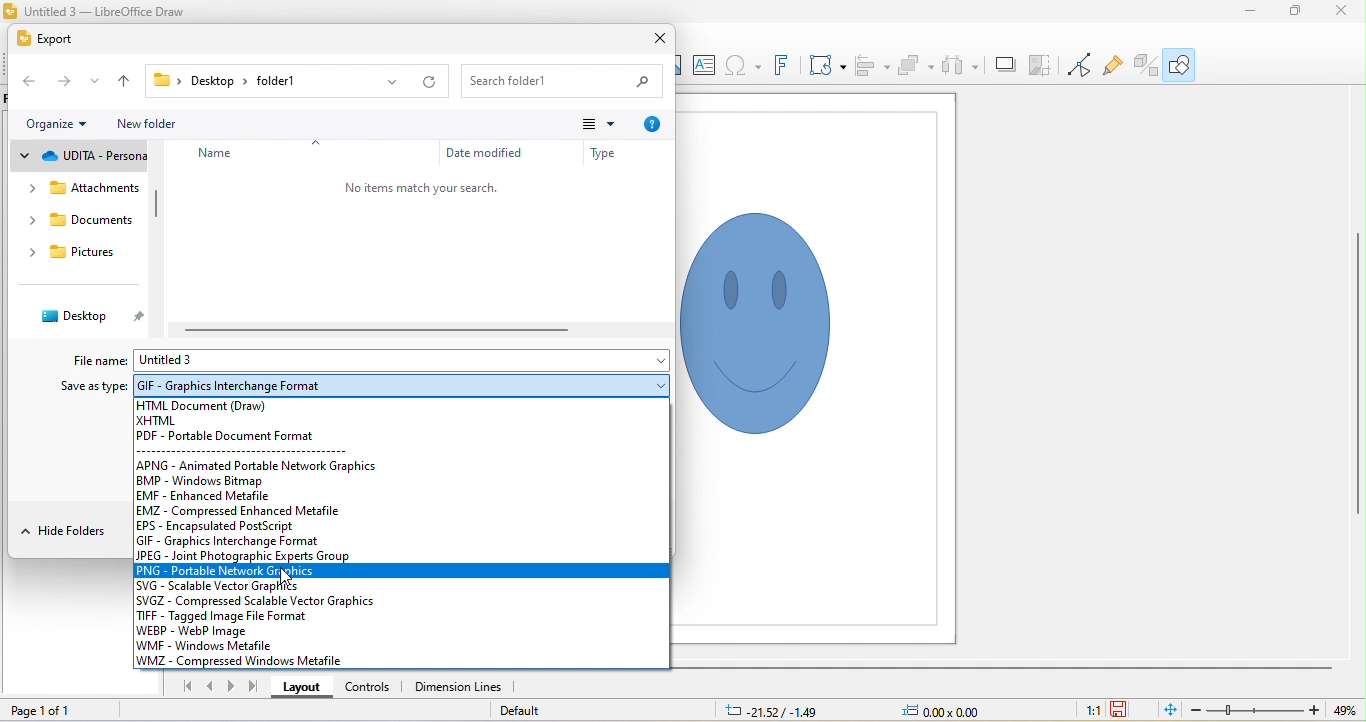 The height and width of the screenshot is (722, 1366). I want to click on PDF-portable document format, so click(230, 436).